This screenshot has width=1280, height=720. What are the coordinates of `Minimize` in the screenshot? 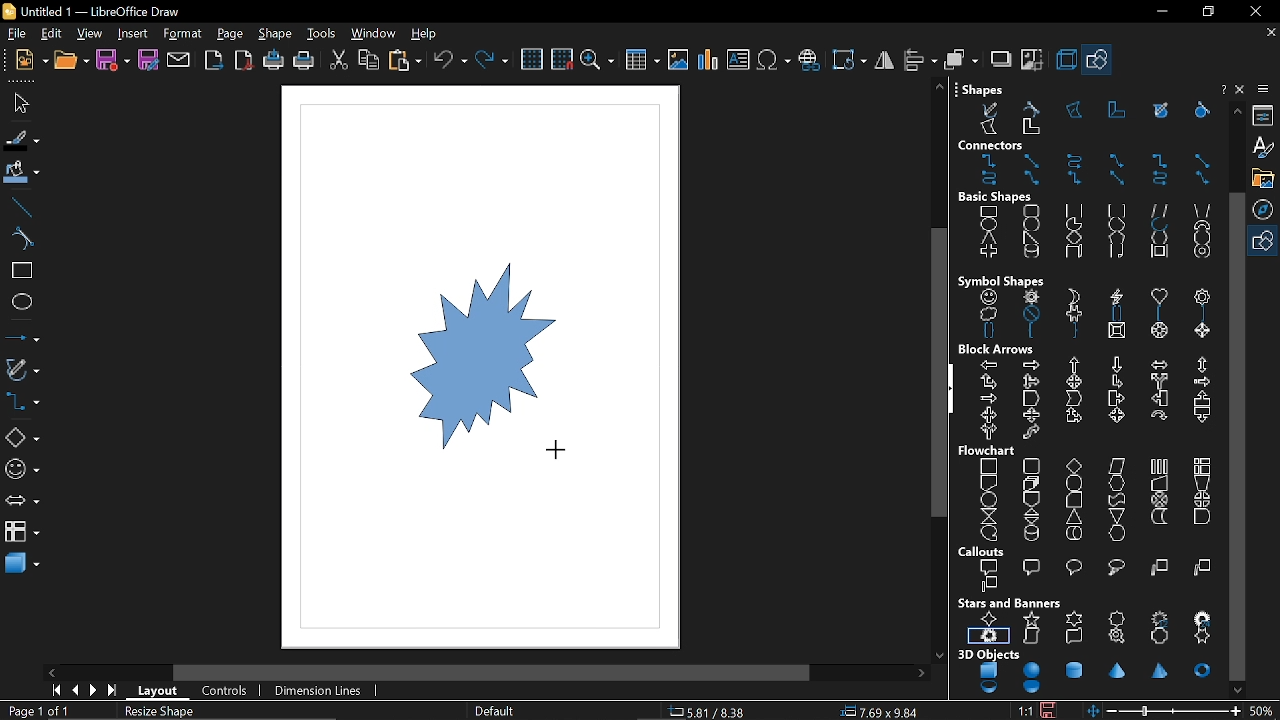 It's located at (1157, 12).